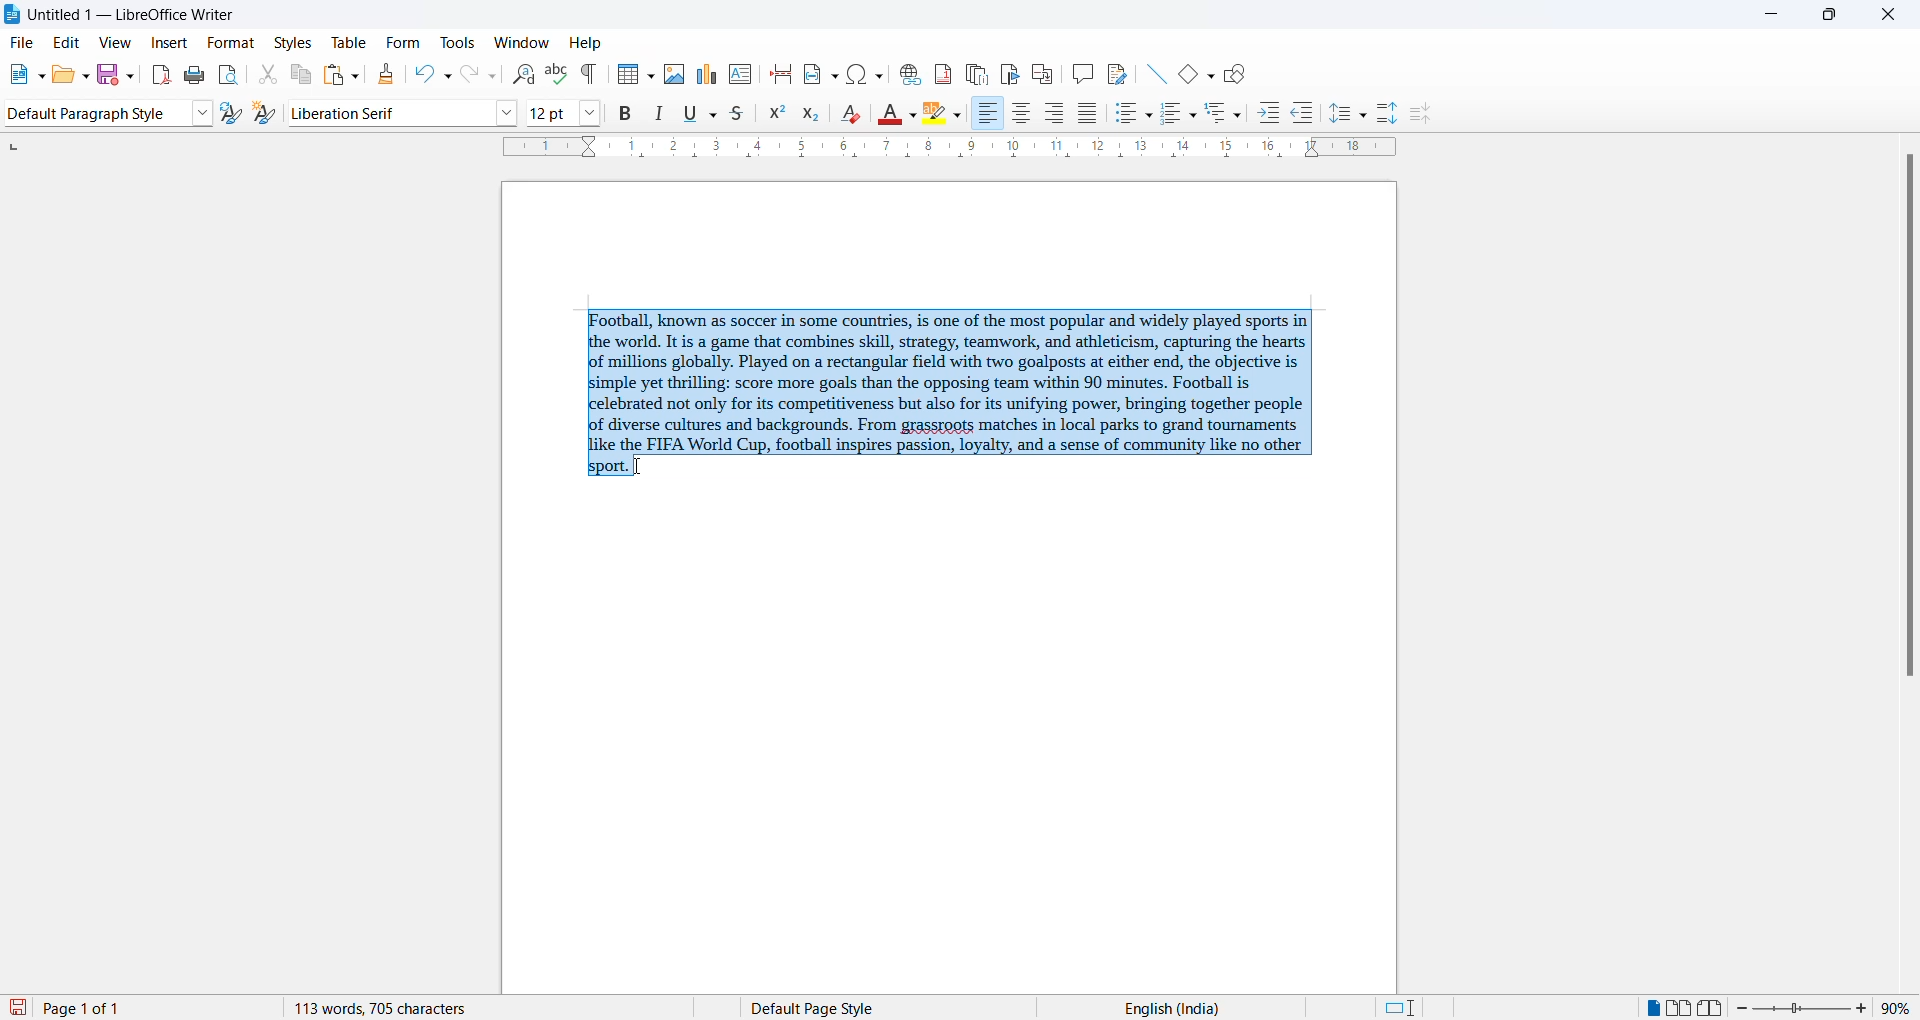  Describe the element at coordinates (1891, 16) in the screenshot. I see `close` at that location.